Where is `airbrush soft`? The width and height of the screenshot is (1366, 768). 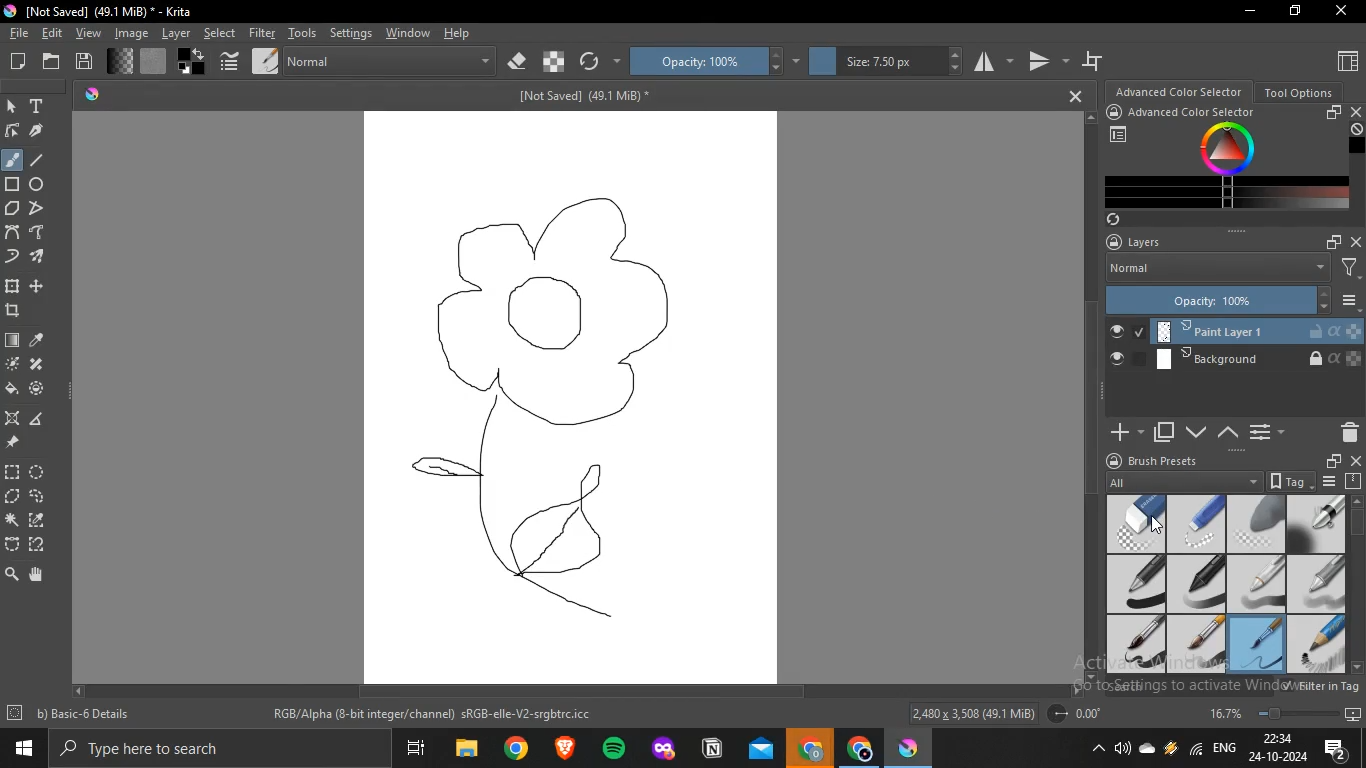
airbrush soft is located at coordinates (1317, 524).